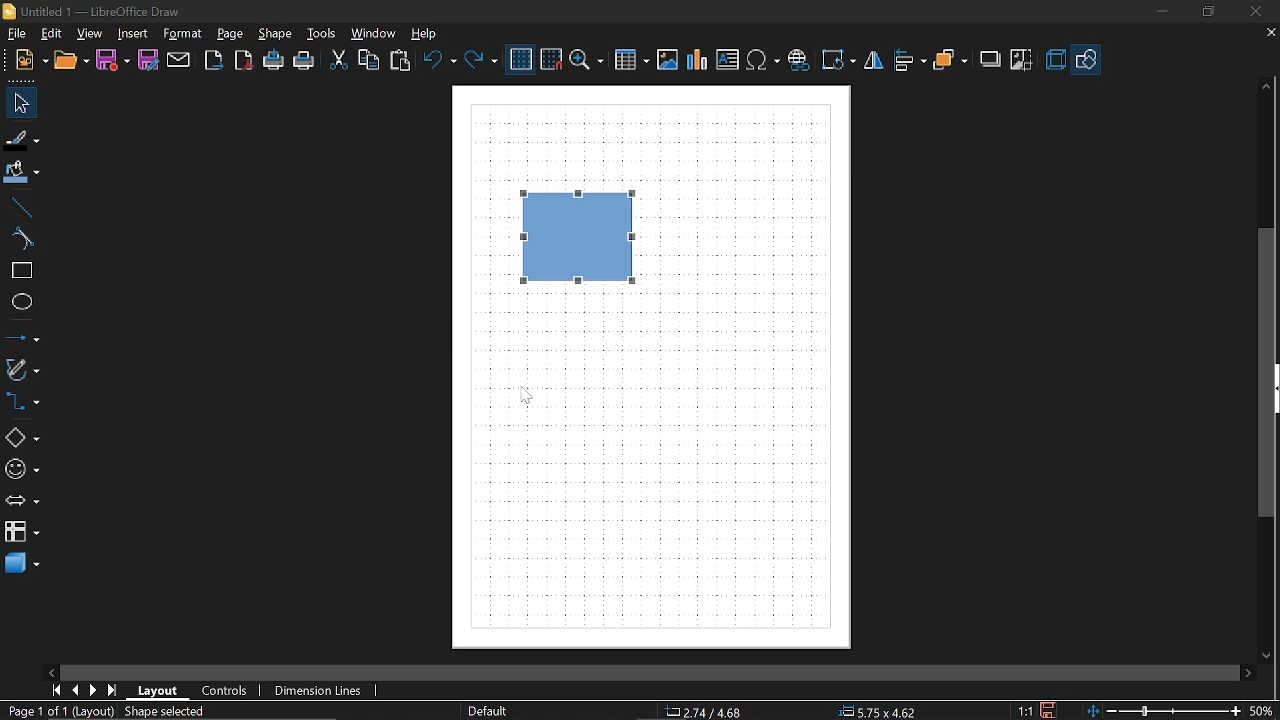 This screenshot has height=720, width=1280. Describe the element at coordinates (244, 62) in the screenshot. I see `Export as pdf` at that location.